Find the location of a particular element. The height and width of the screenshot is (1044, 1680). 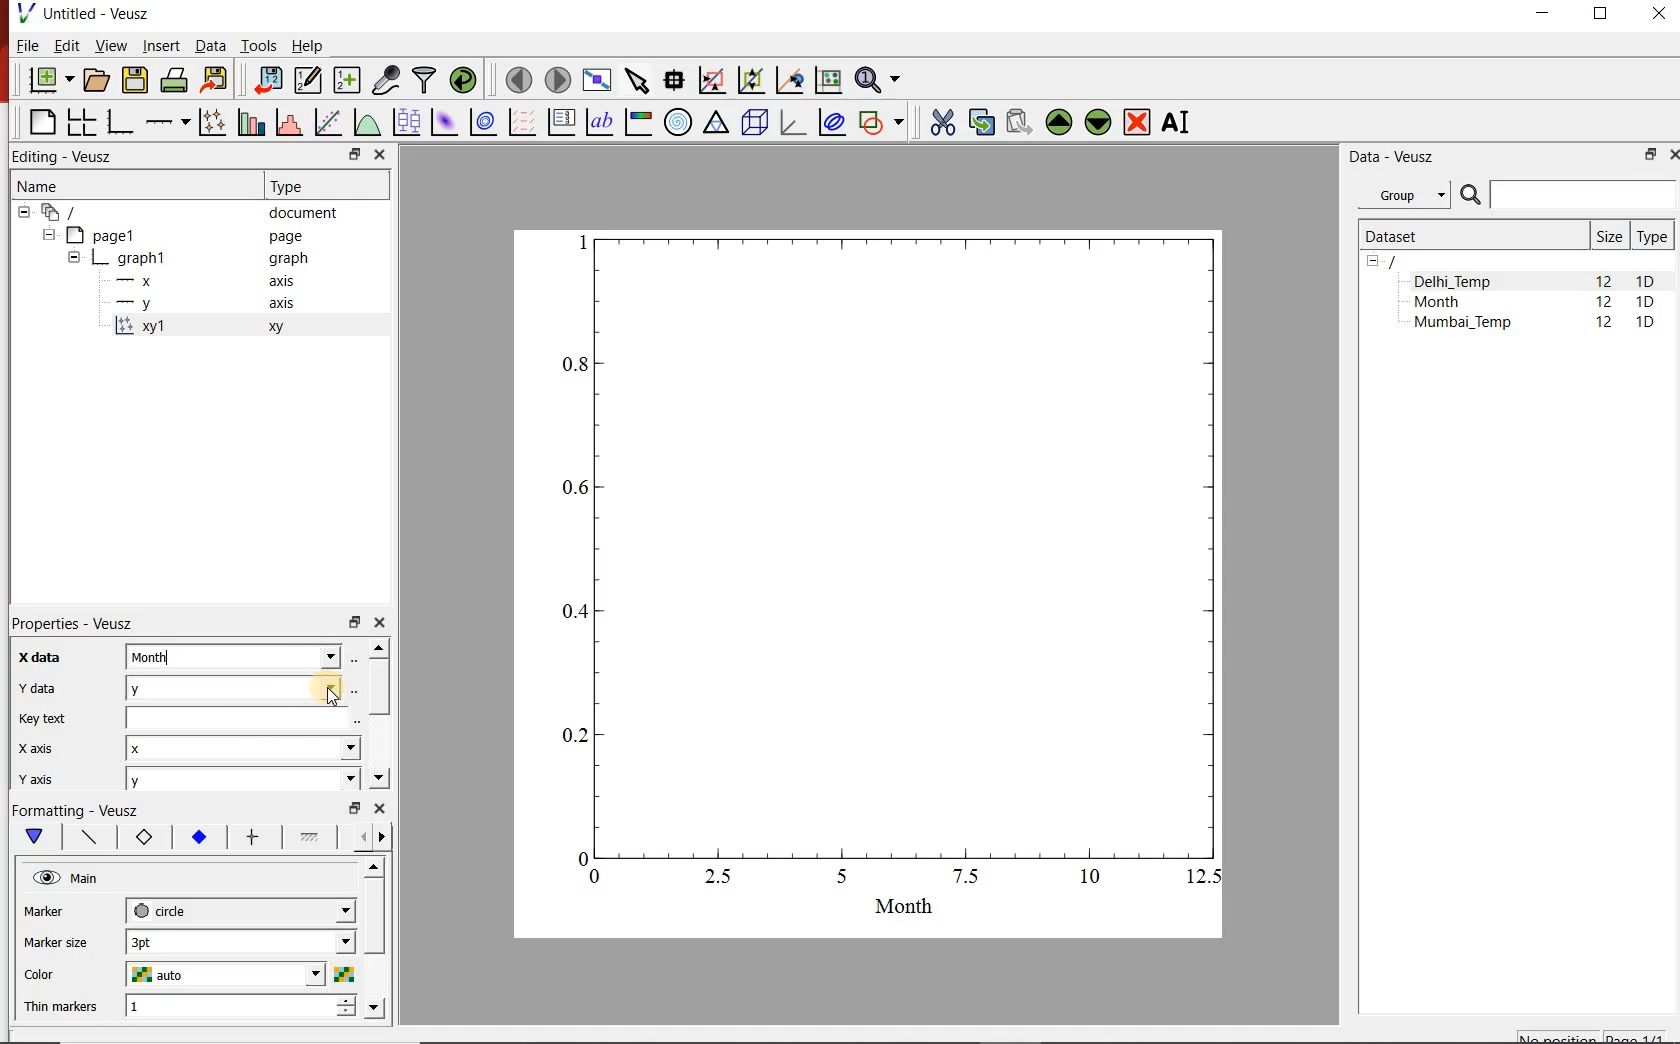

move to the next page is located at coordinates (558, 80).